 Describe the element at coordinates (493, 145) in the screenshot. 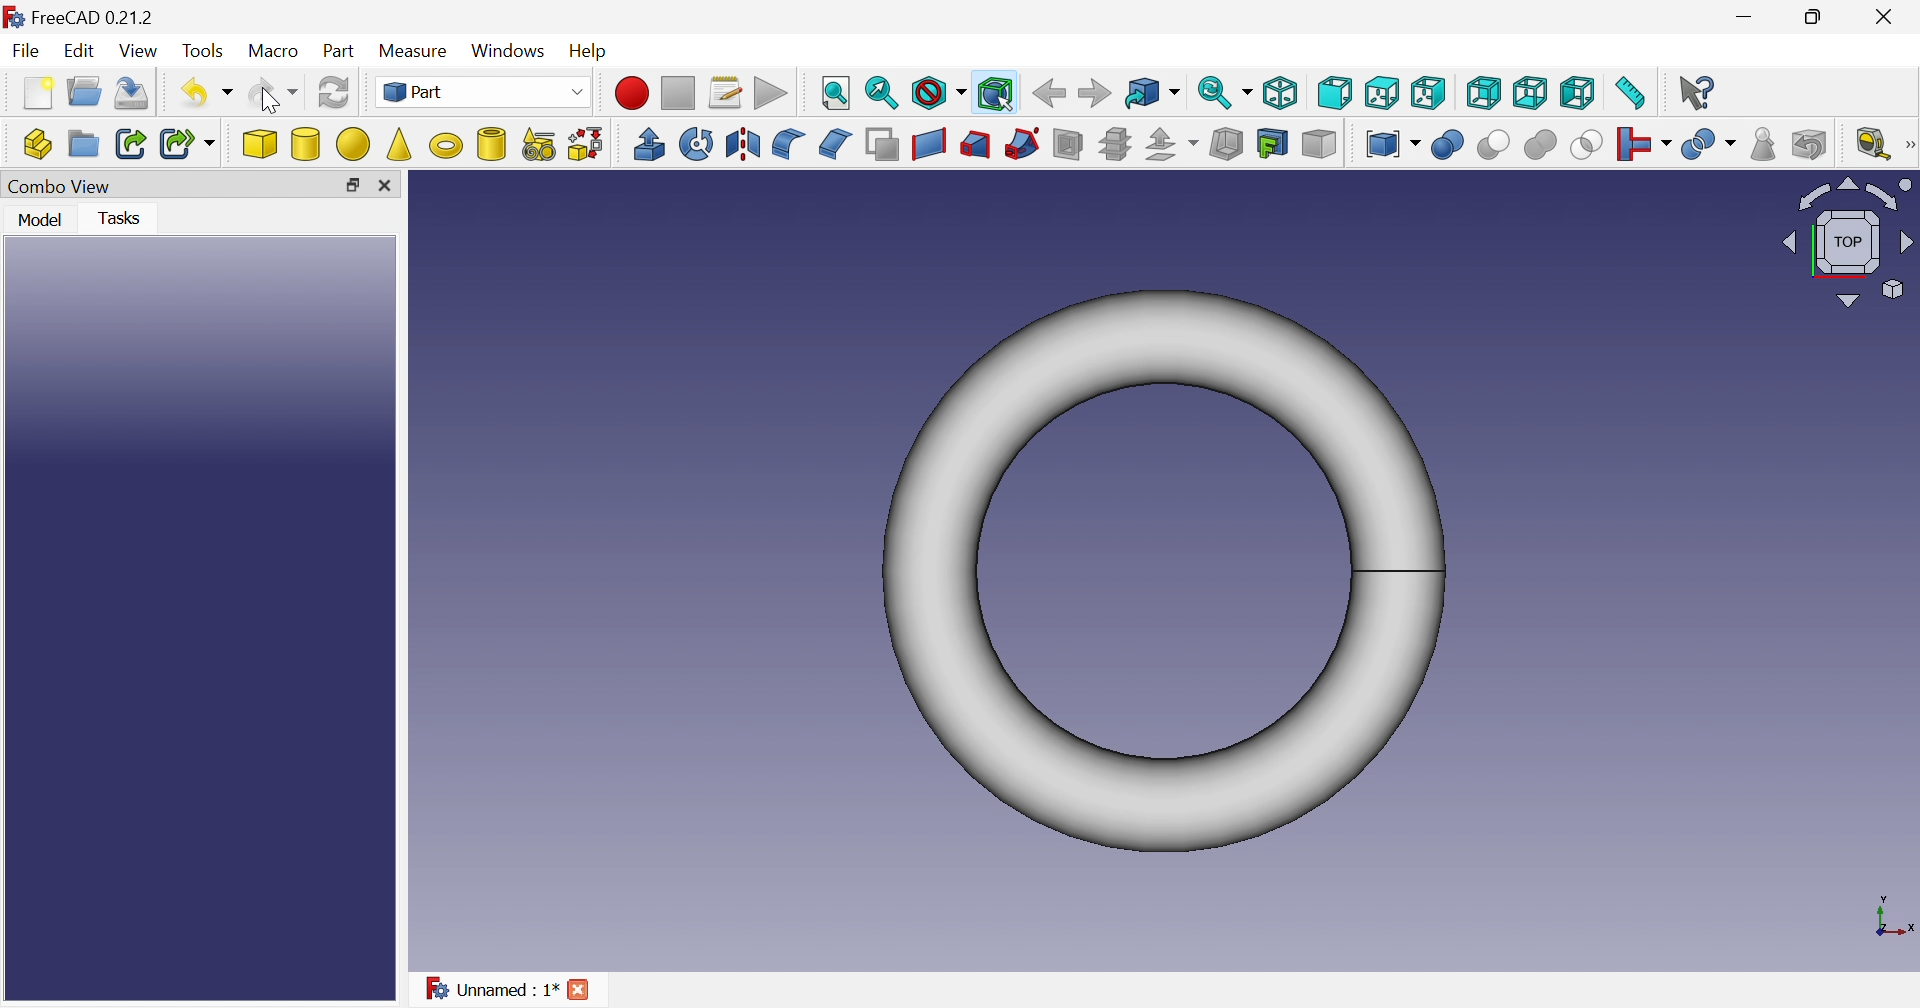

I see `Create tube` at that location.